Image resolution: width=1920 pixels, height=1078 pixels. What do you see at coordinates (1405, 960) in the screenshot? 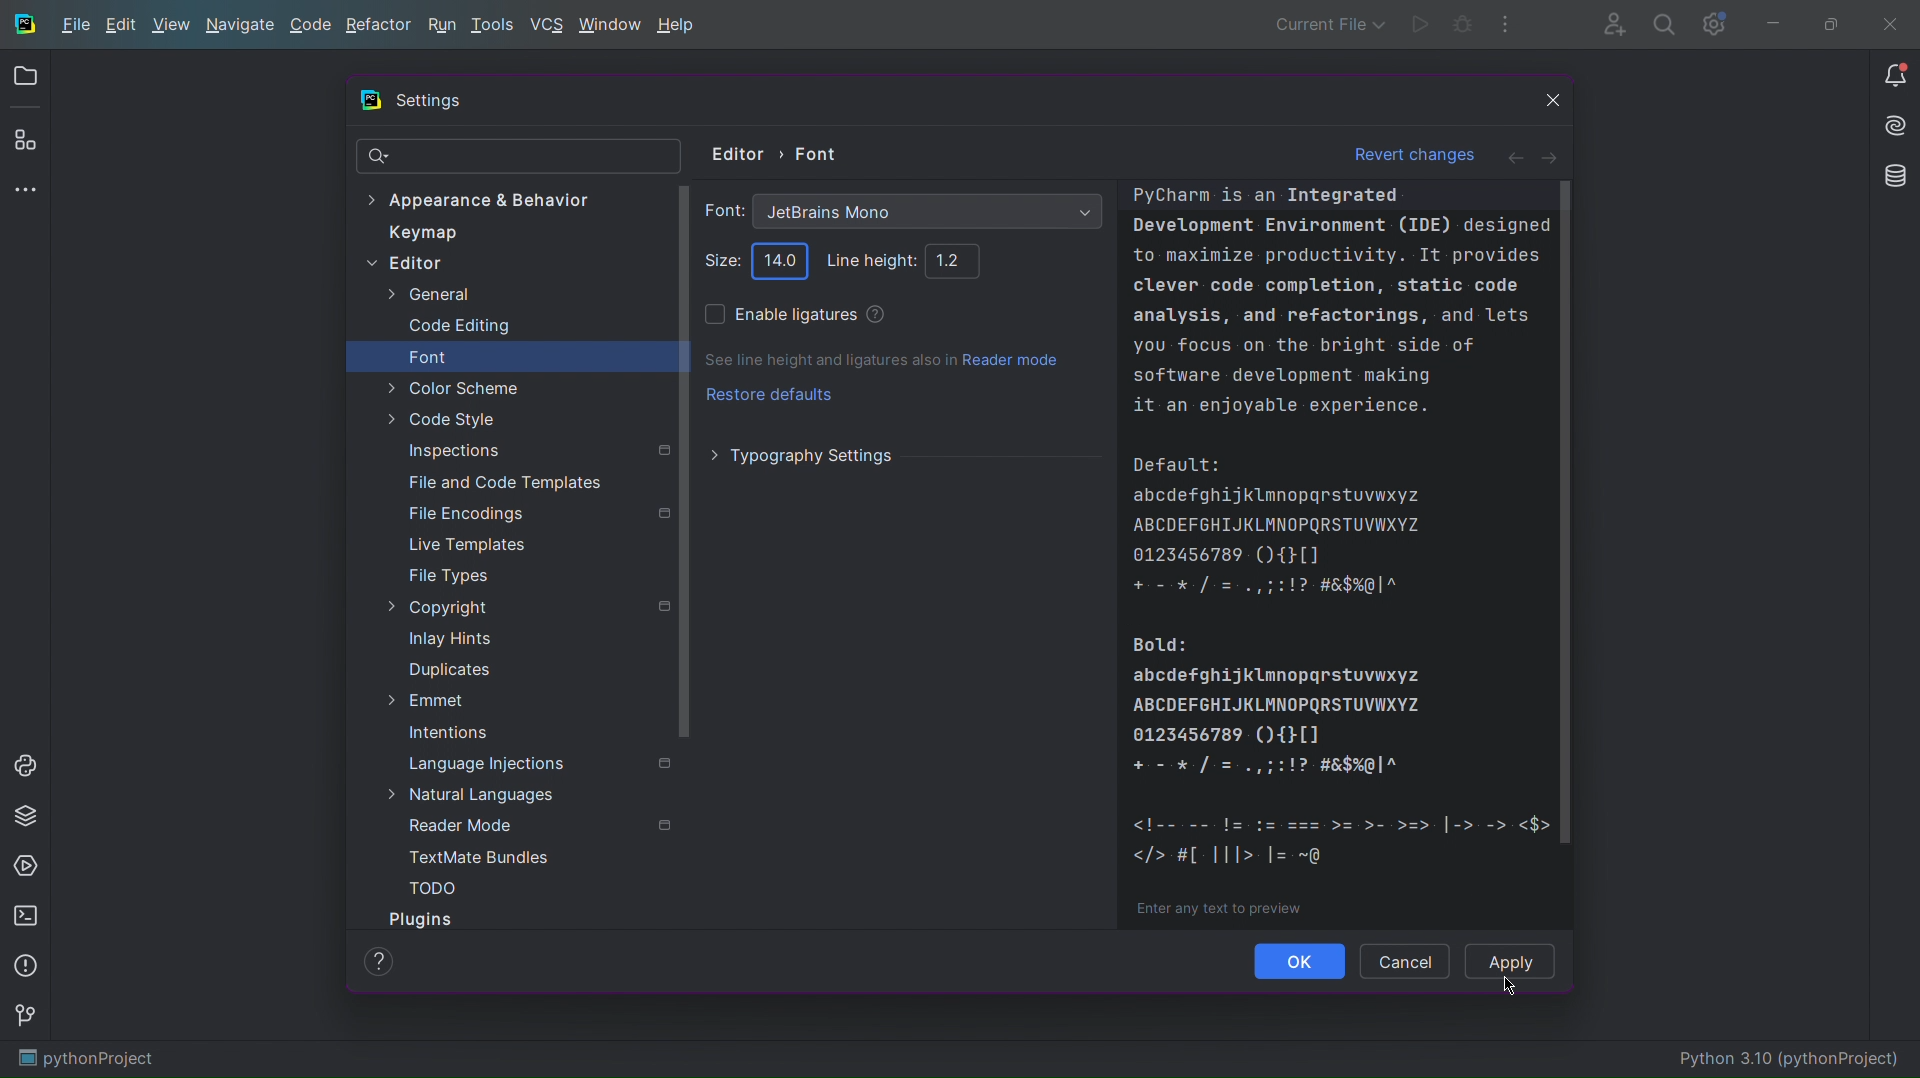
I see `Cancel` at bounding box center [1405, 960].